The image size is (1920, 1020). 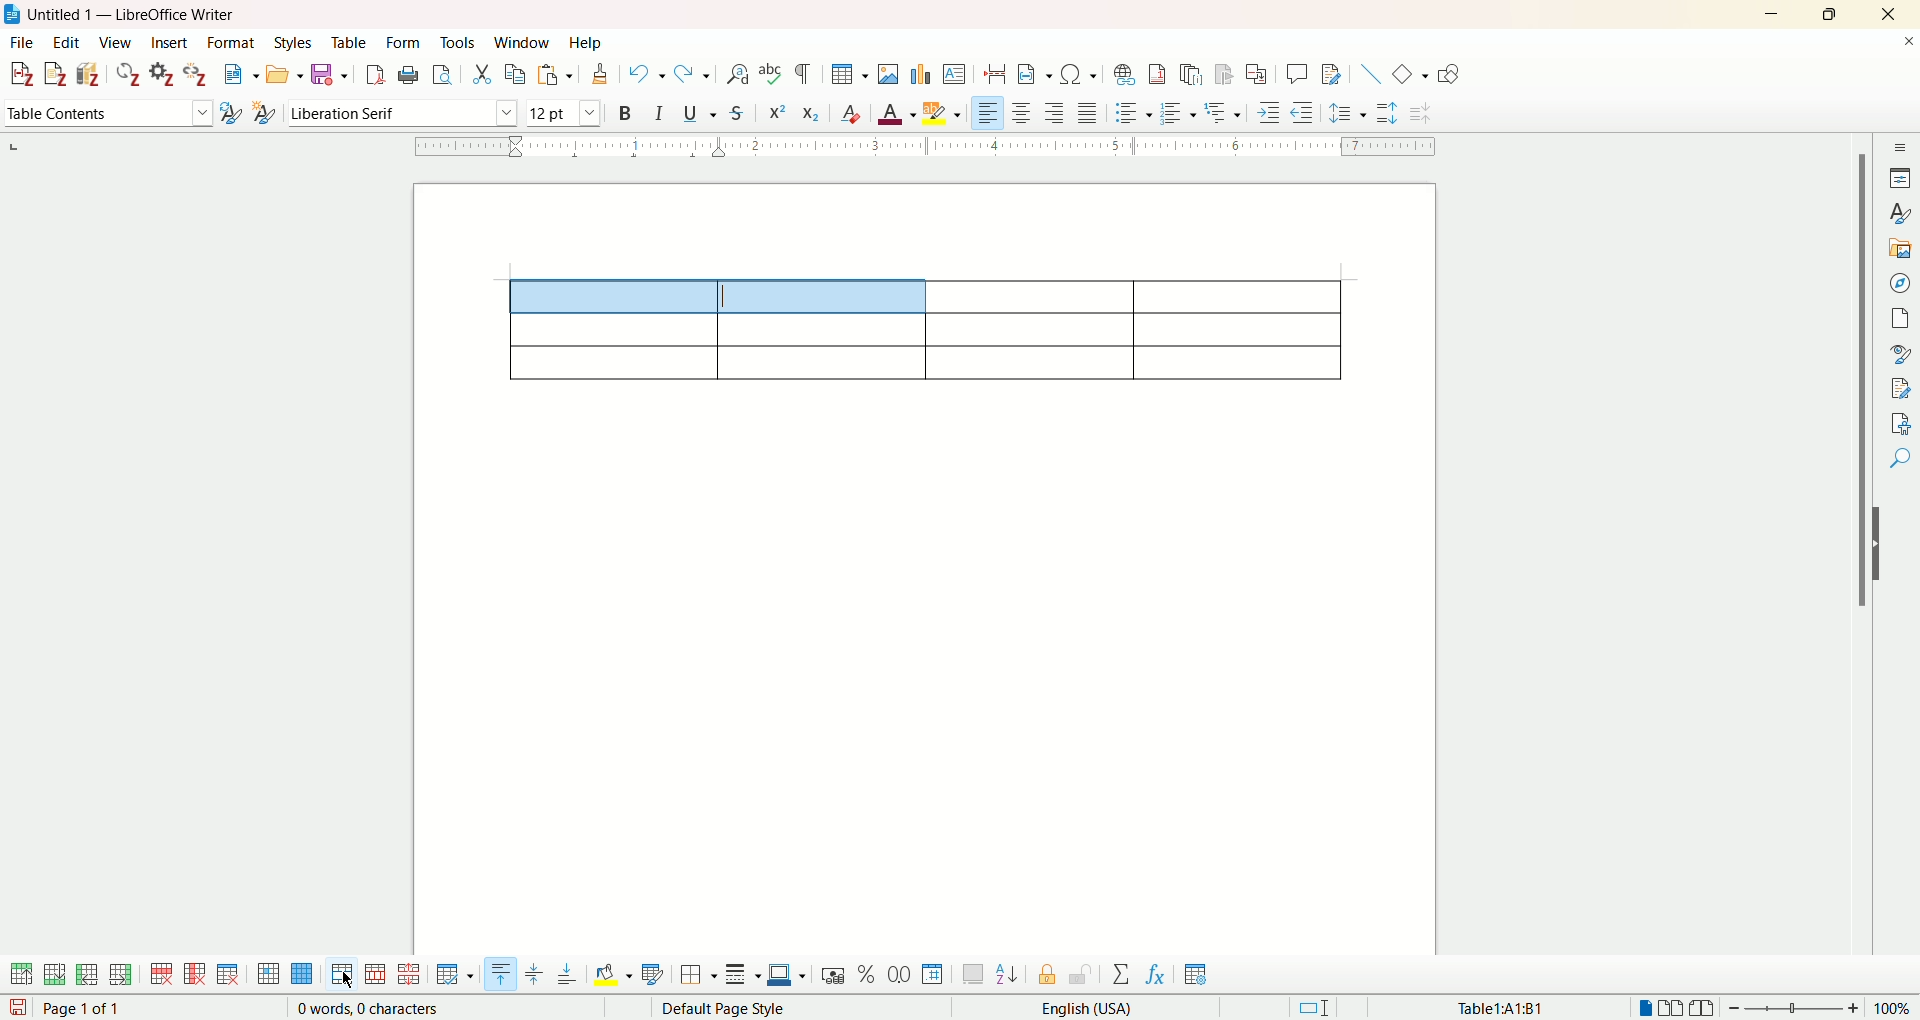 What do you see at coordinates (24, 41) in the screenshot?
I see `file` at bounding box center [24, 41].